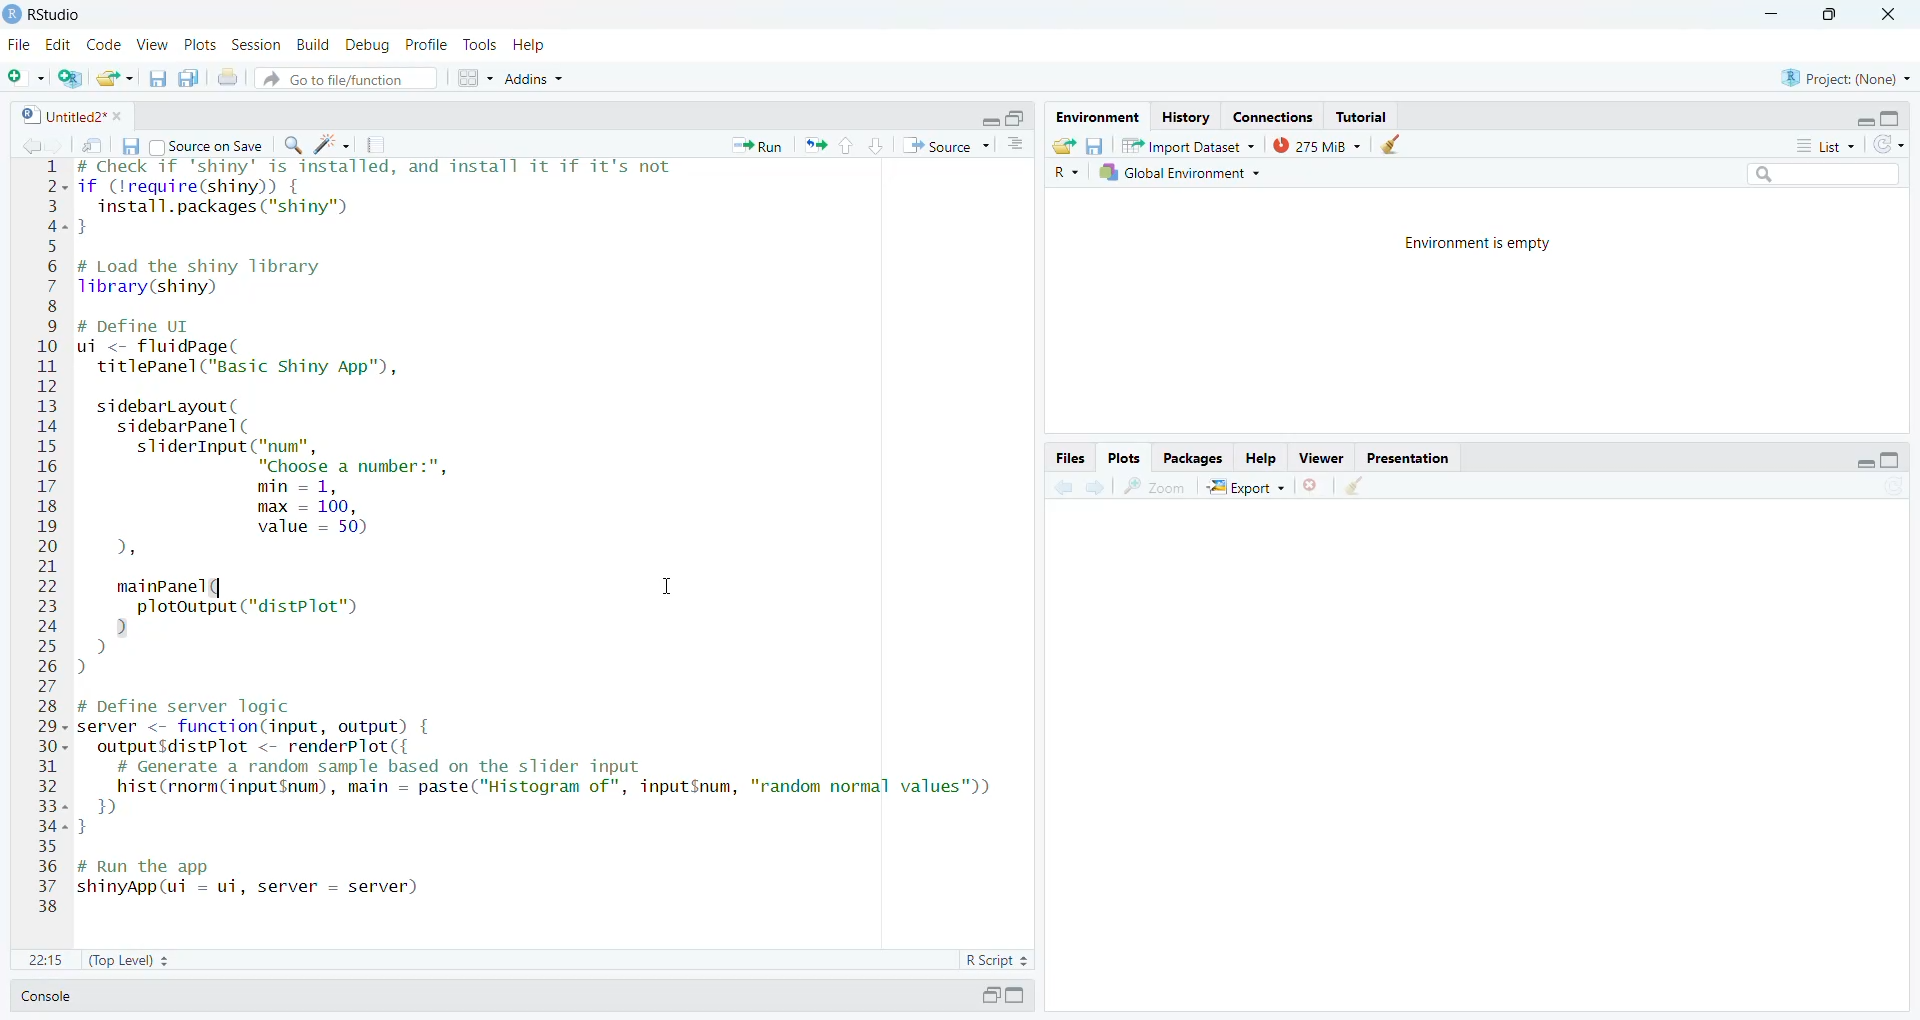 This screenshot has width=1920, height=1020. I want to click on History, so click(1186, 119).